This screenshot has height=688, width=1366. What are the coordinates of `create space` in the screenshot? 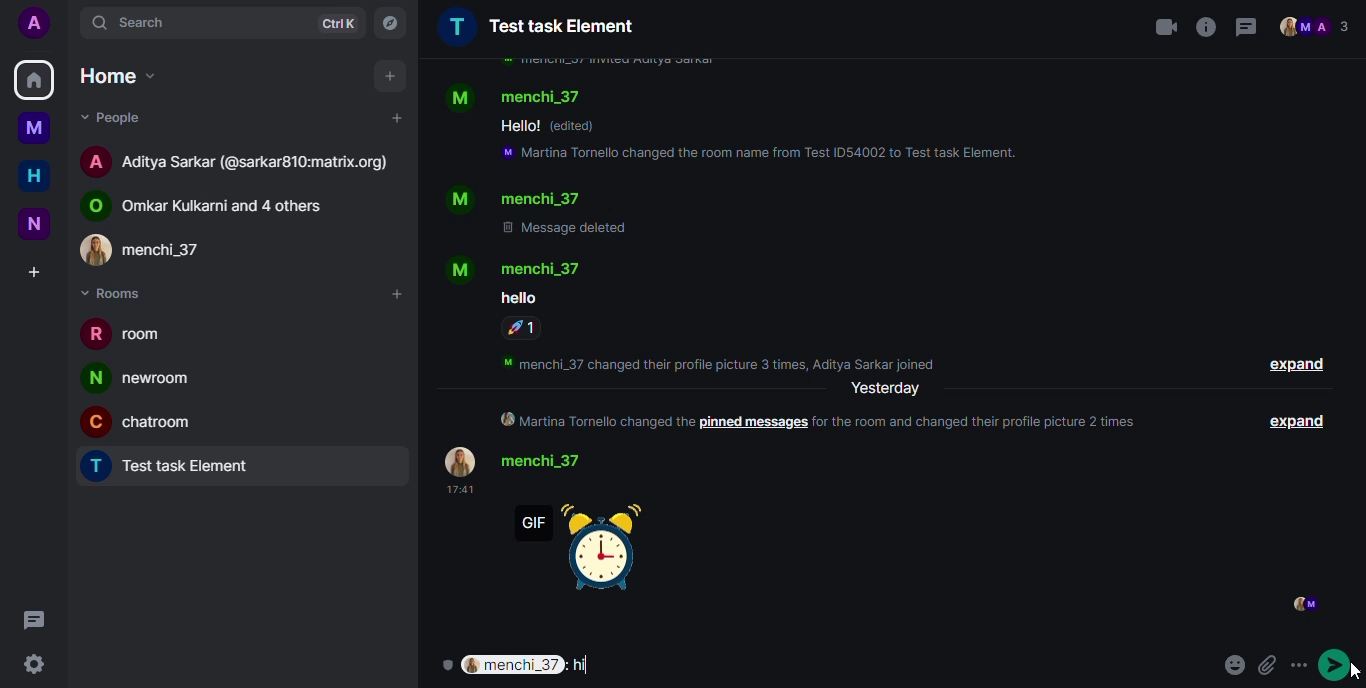 It's located at (32, 273).